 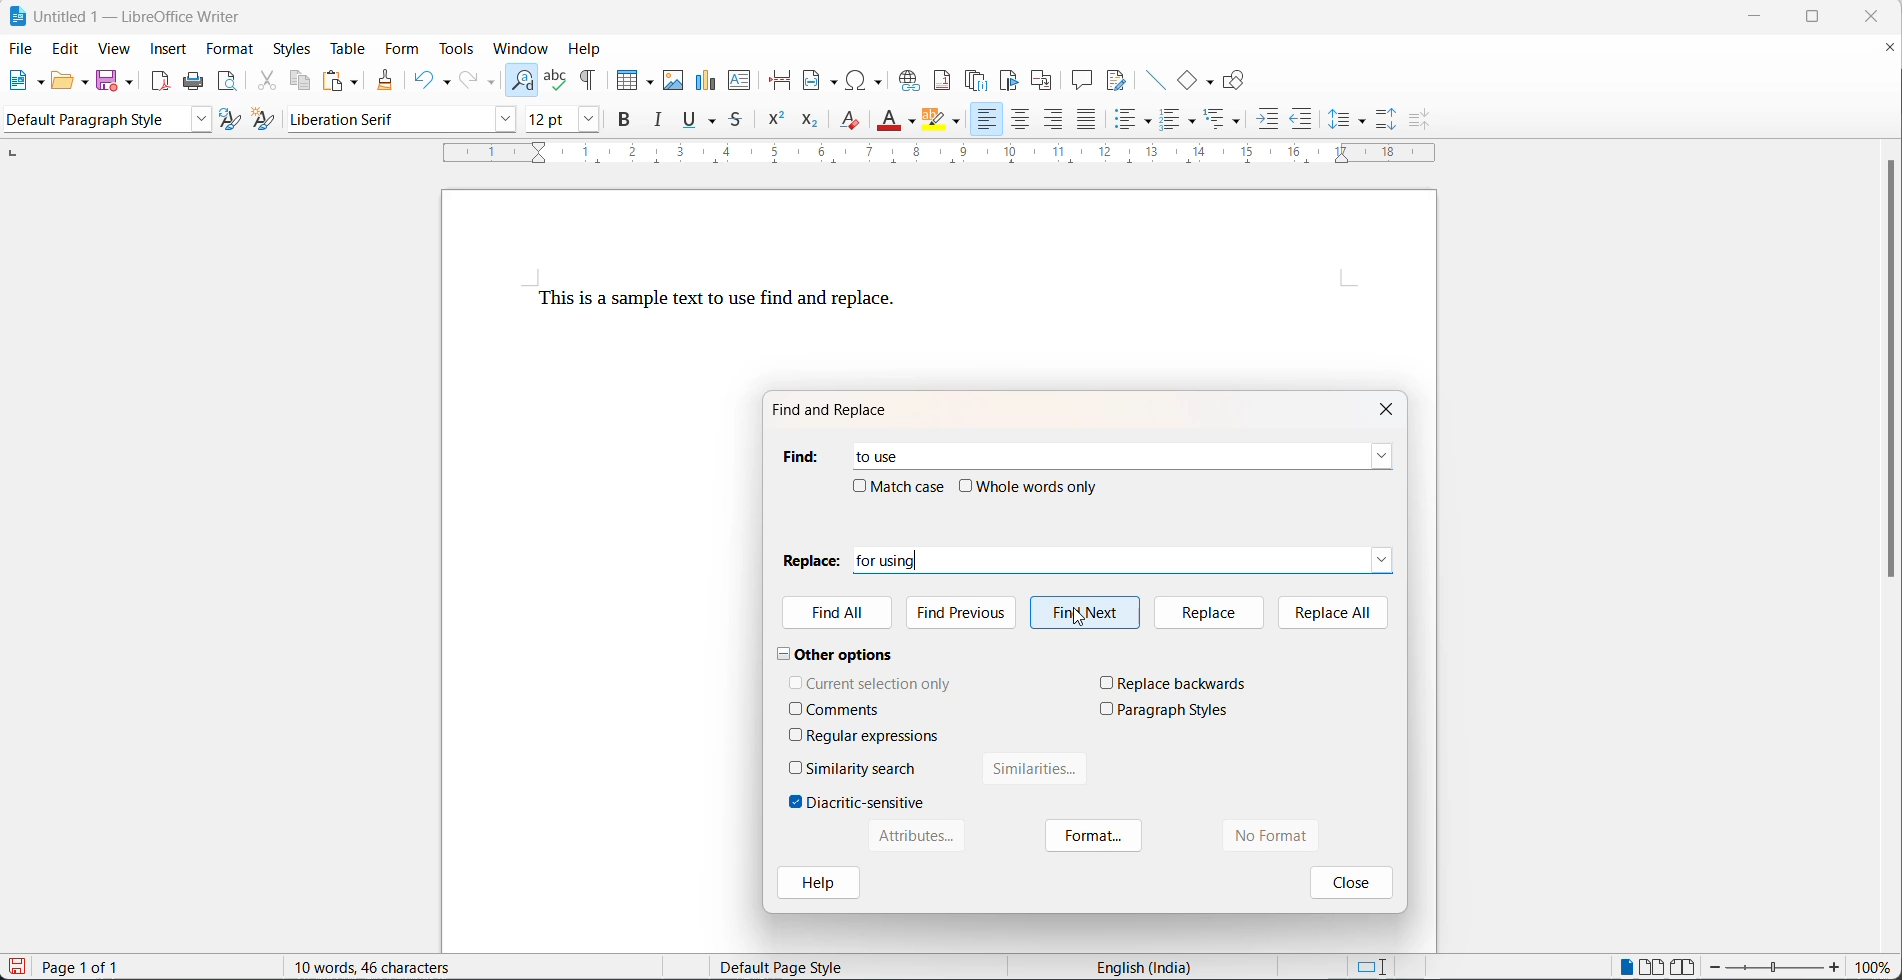 I want to click on find next, so click(x=1085, y=612).